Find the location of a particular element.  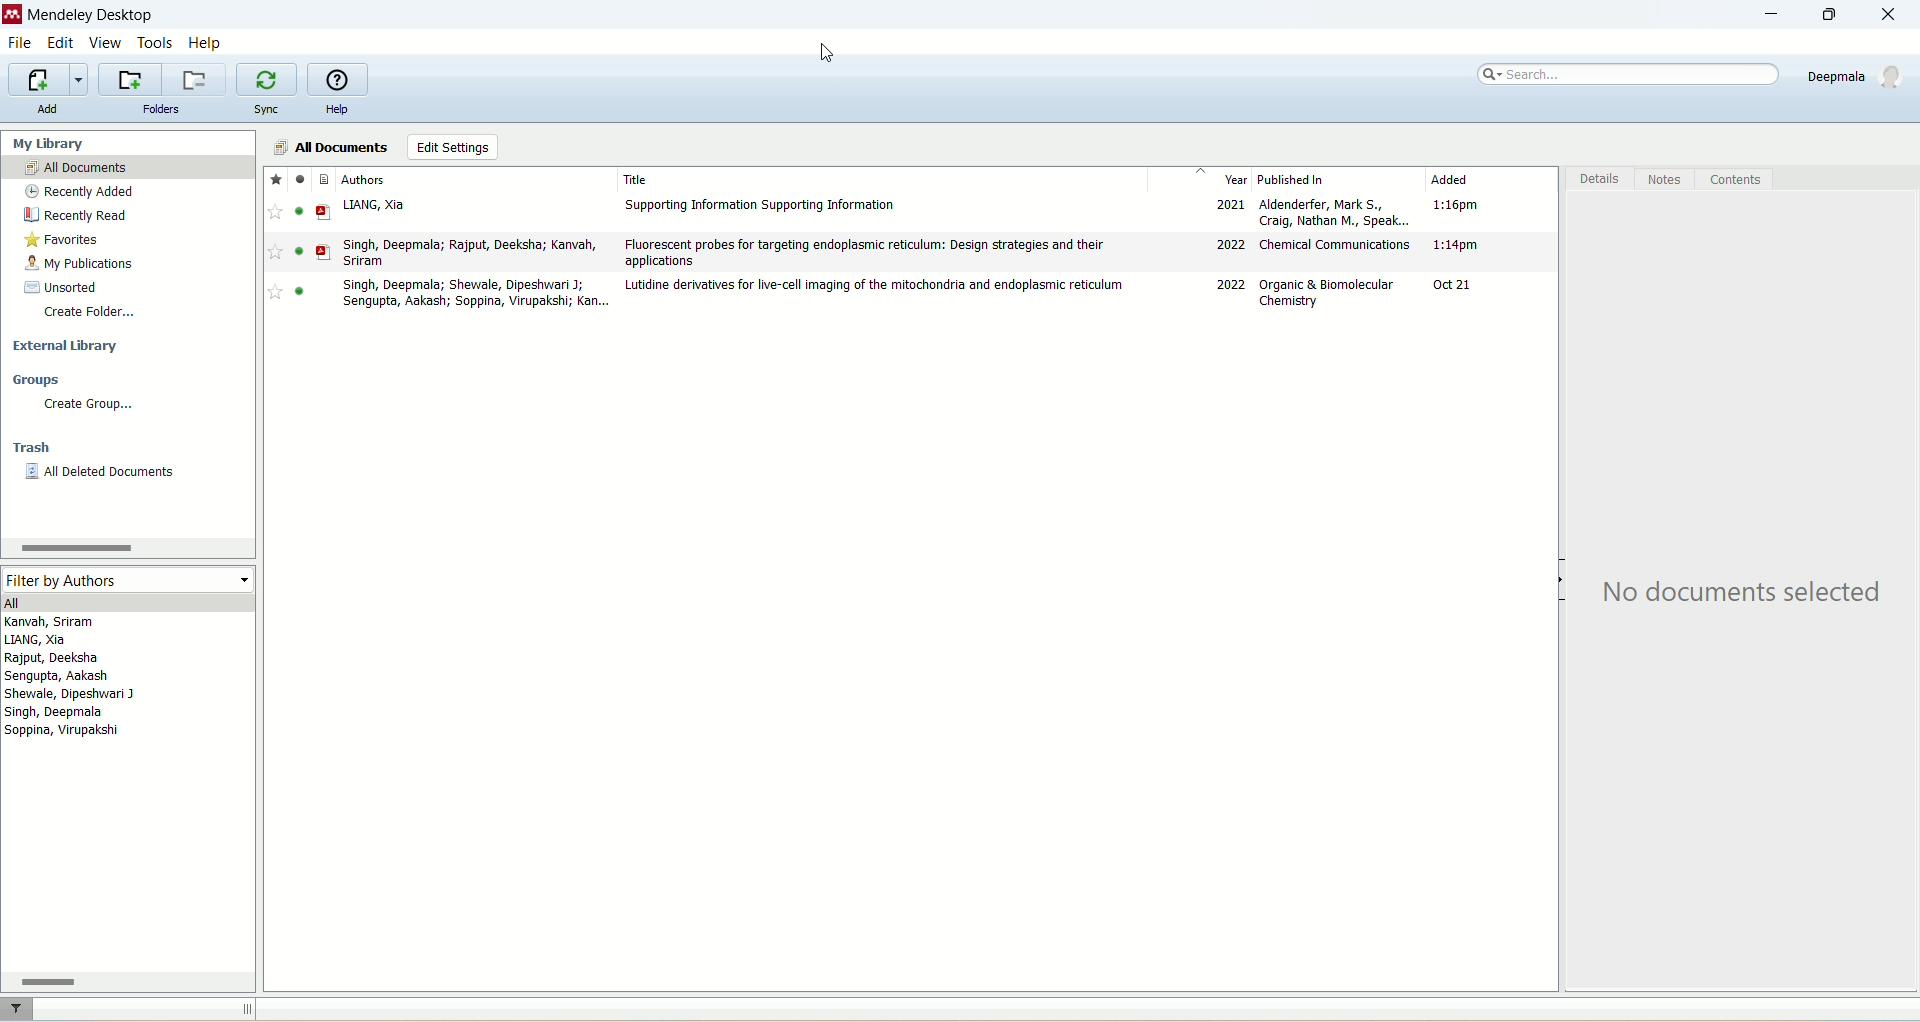

Rajput, Deeksha is located at coordinates (53, 658).